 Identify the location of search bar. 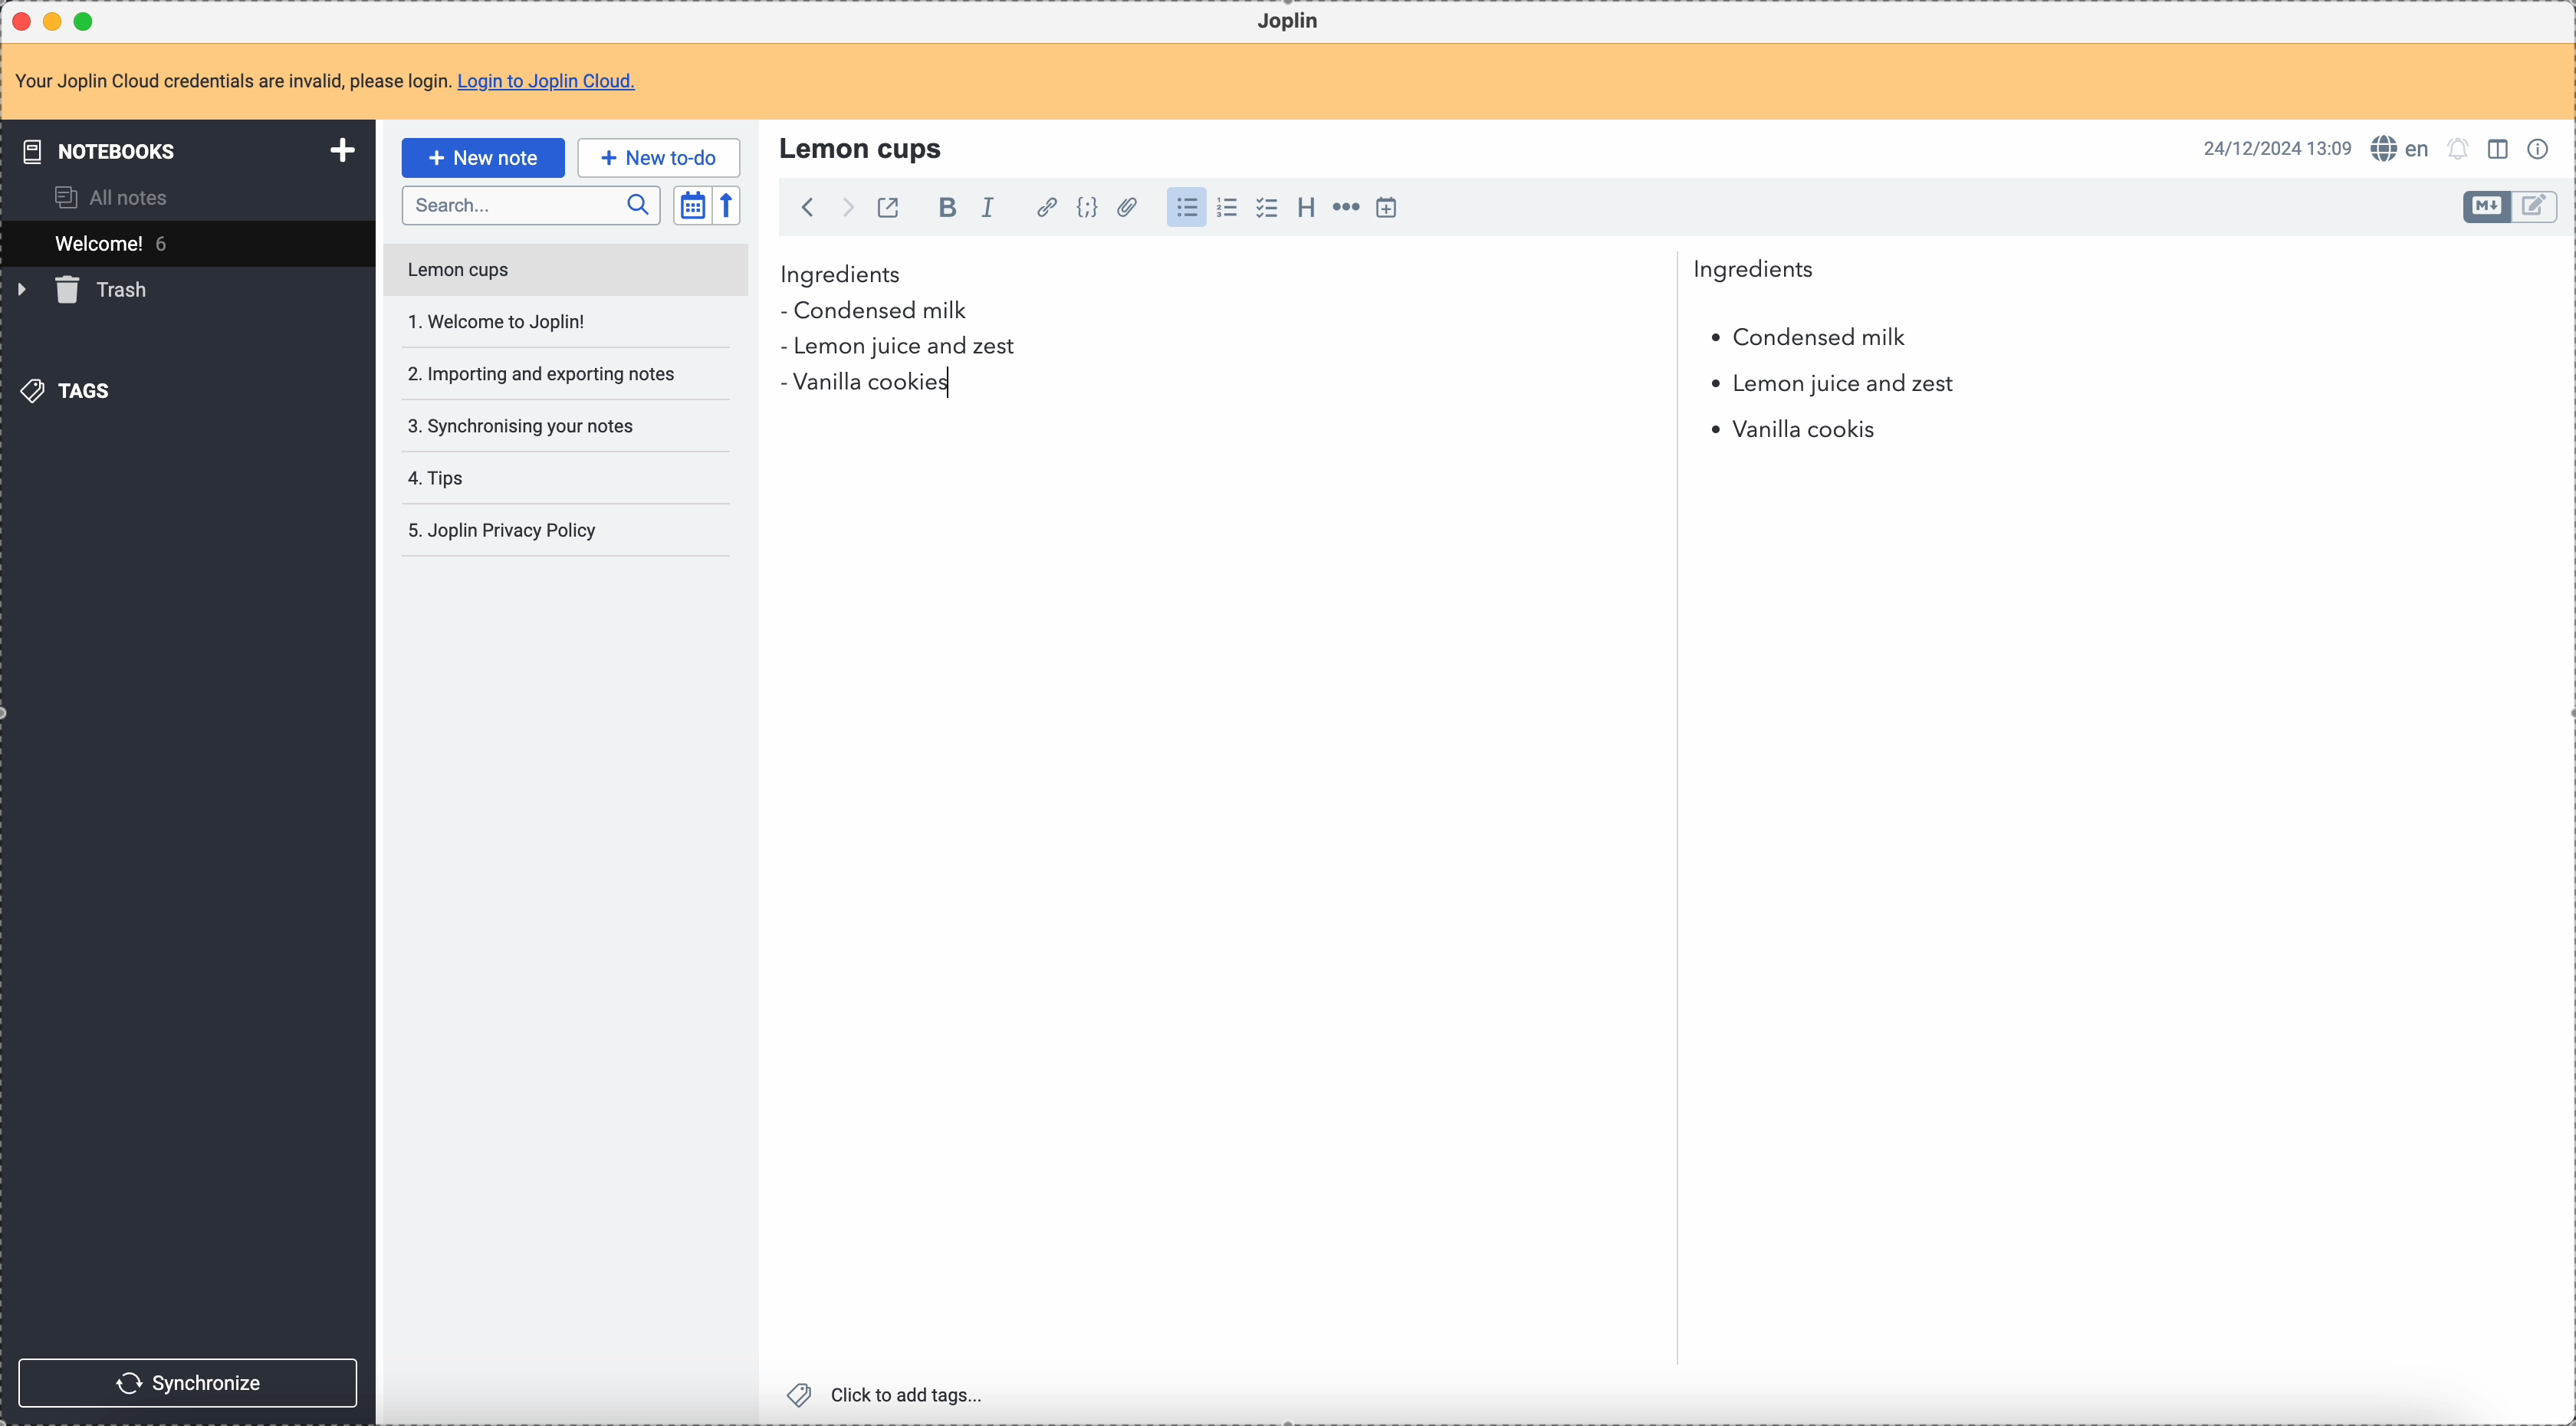
(530, 206).